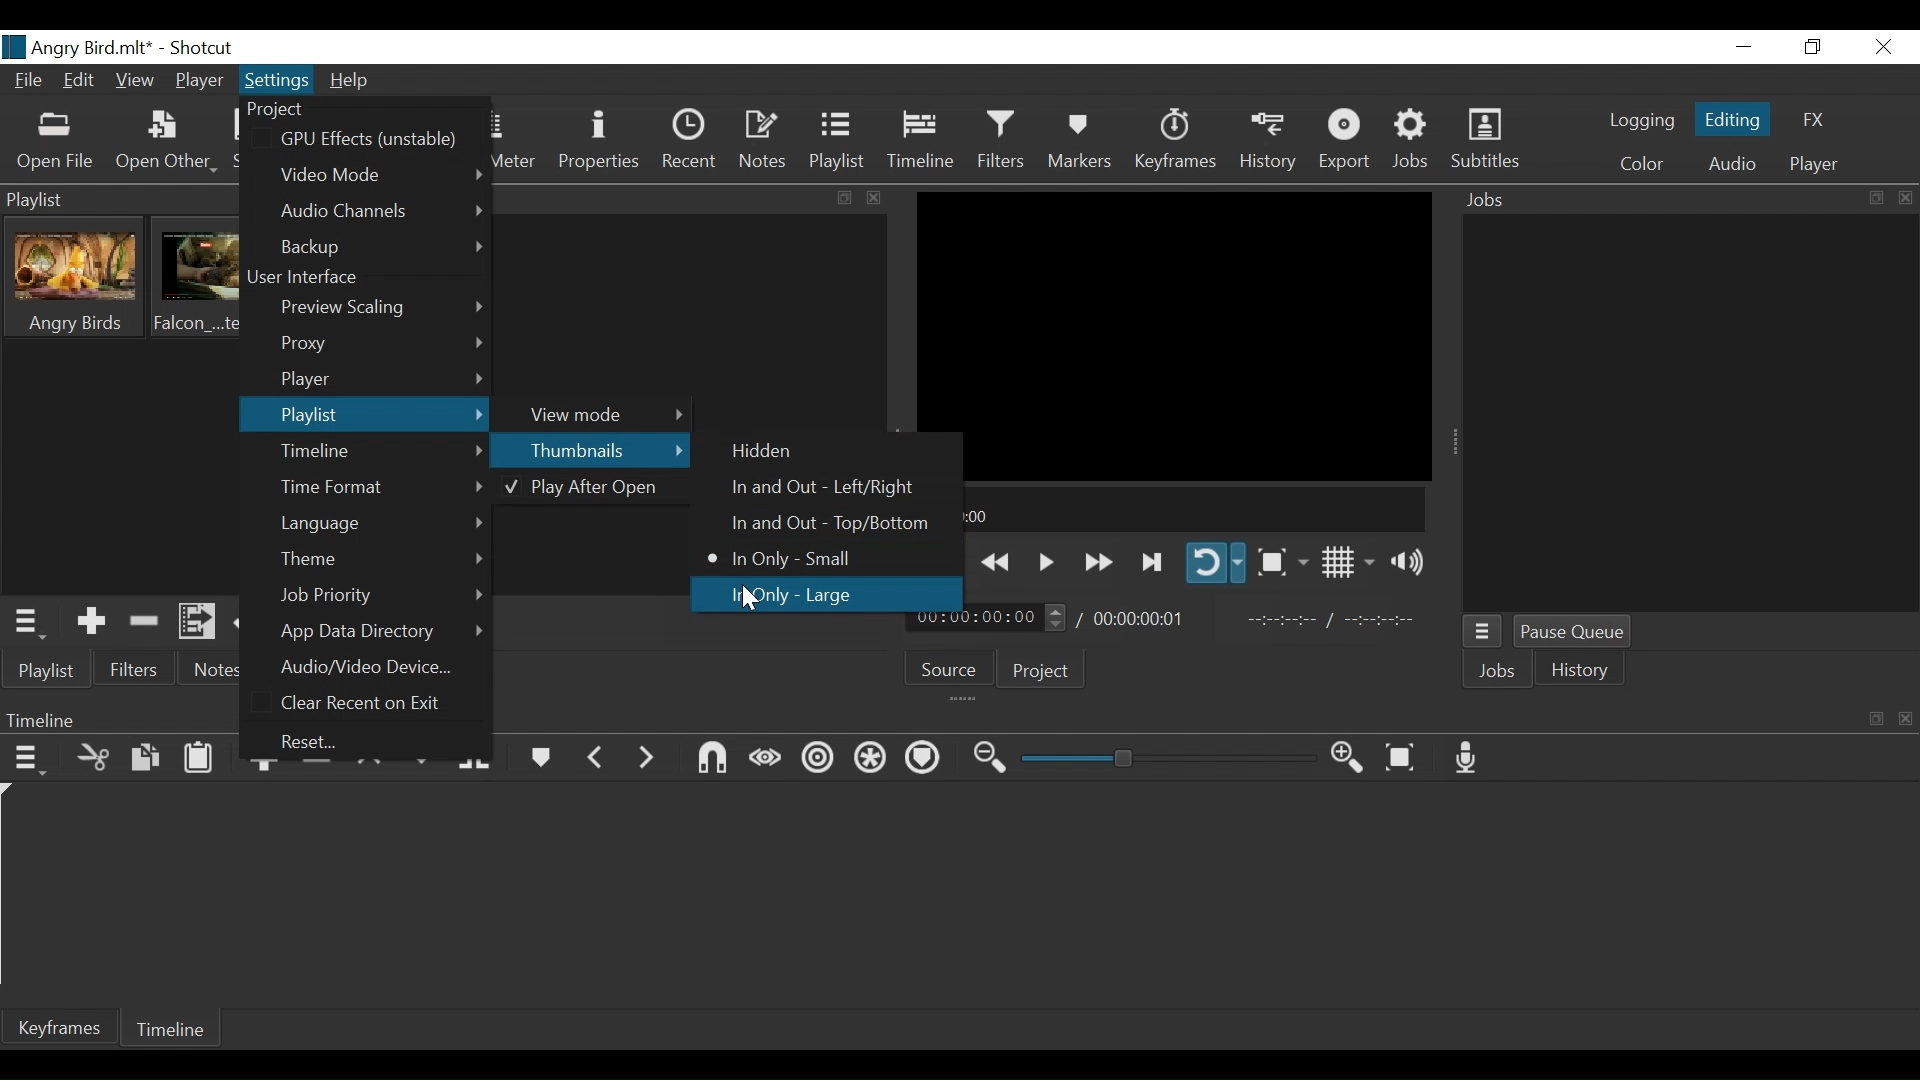  I want to click on In Only -Large, so click(791, 594).